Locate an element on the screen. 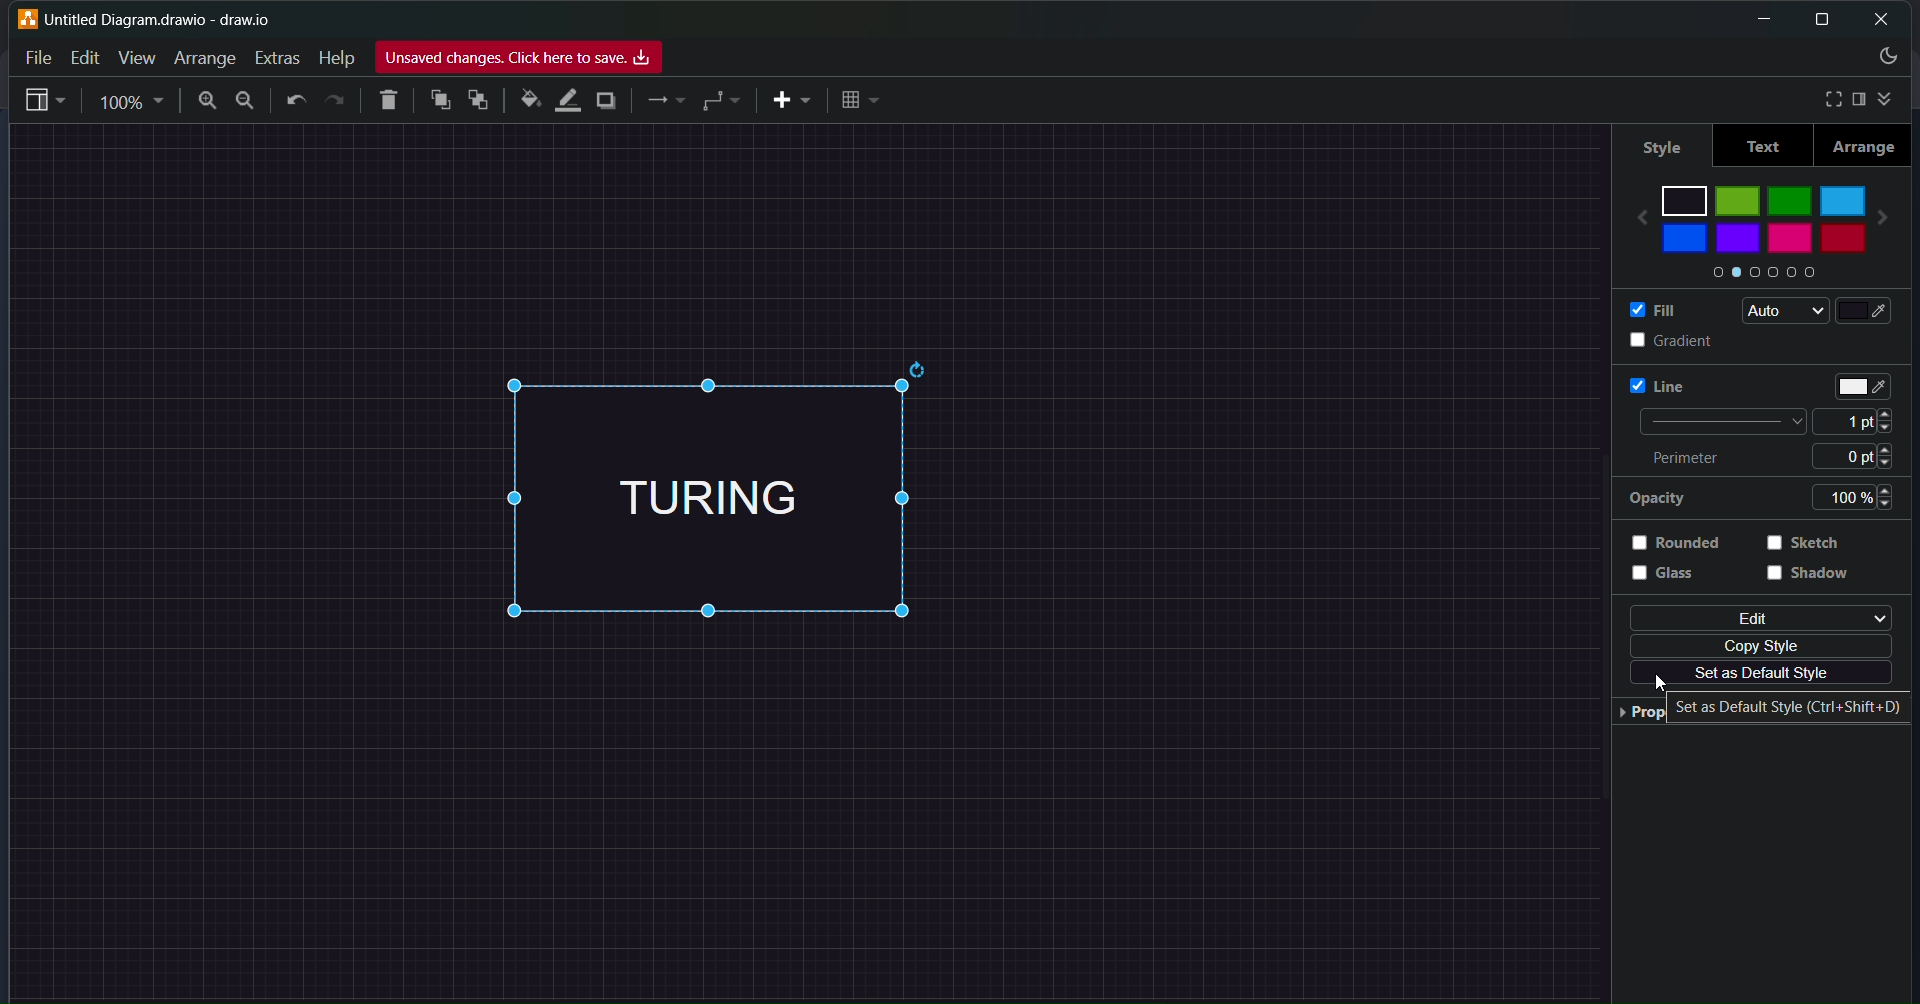 Image resolution: width=1920 pixels, height=1004 pixels. current line is located at coordinates (1717, 422).